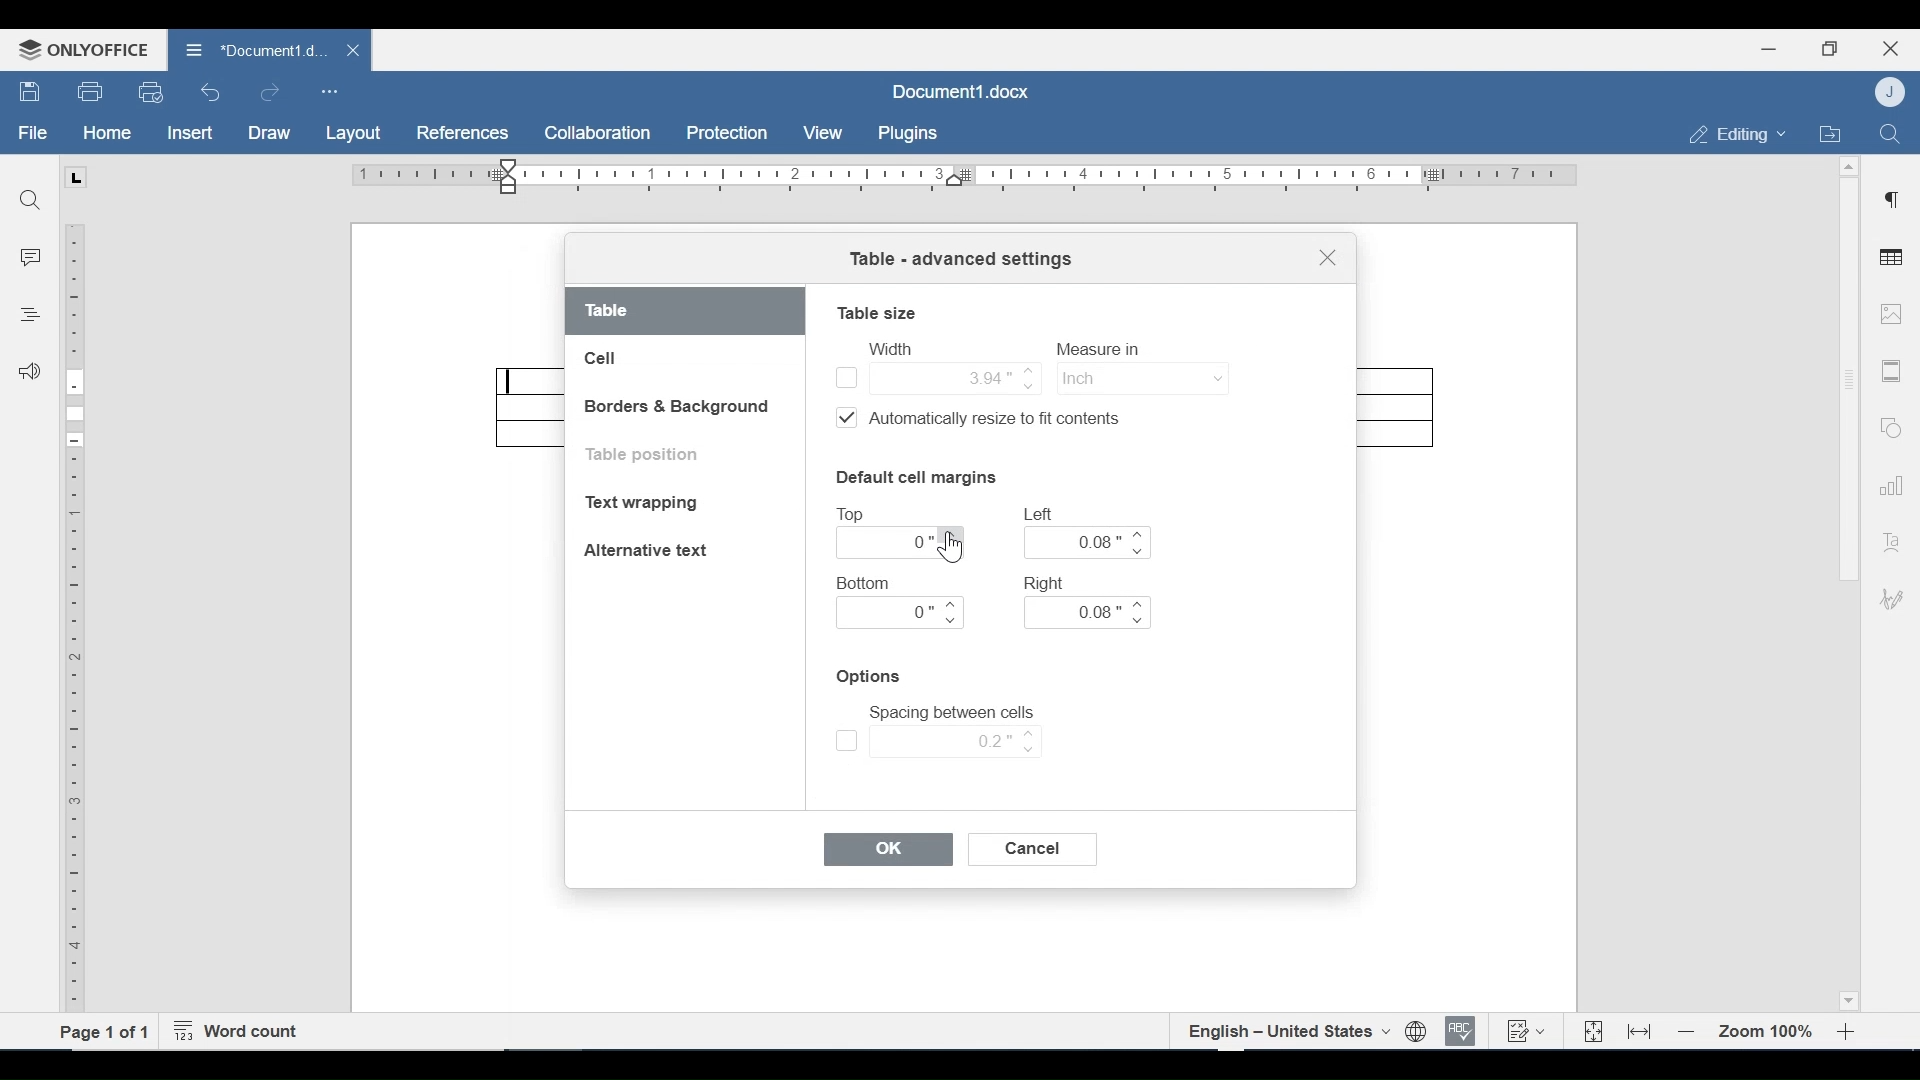 The image size is (1920, 1080). Describe the element at coordinates (269, 93) in the screenshot. I see `Redo` at that location.